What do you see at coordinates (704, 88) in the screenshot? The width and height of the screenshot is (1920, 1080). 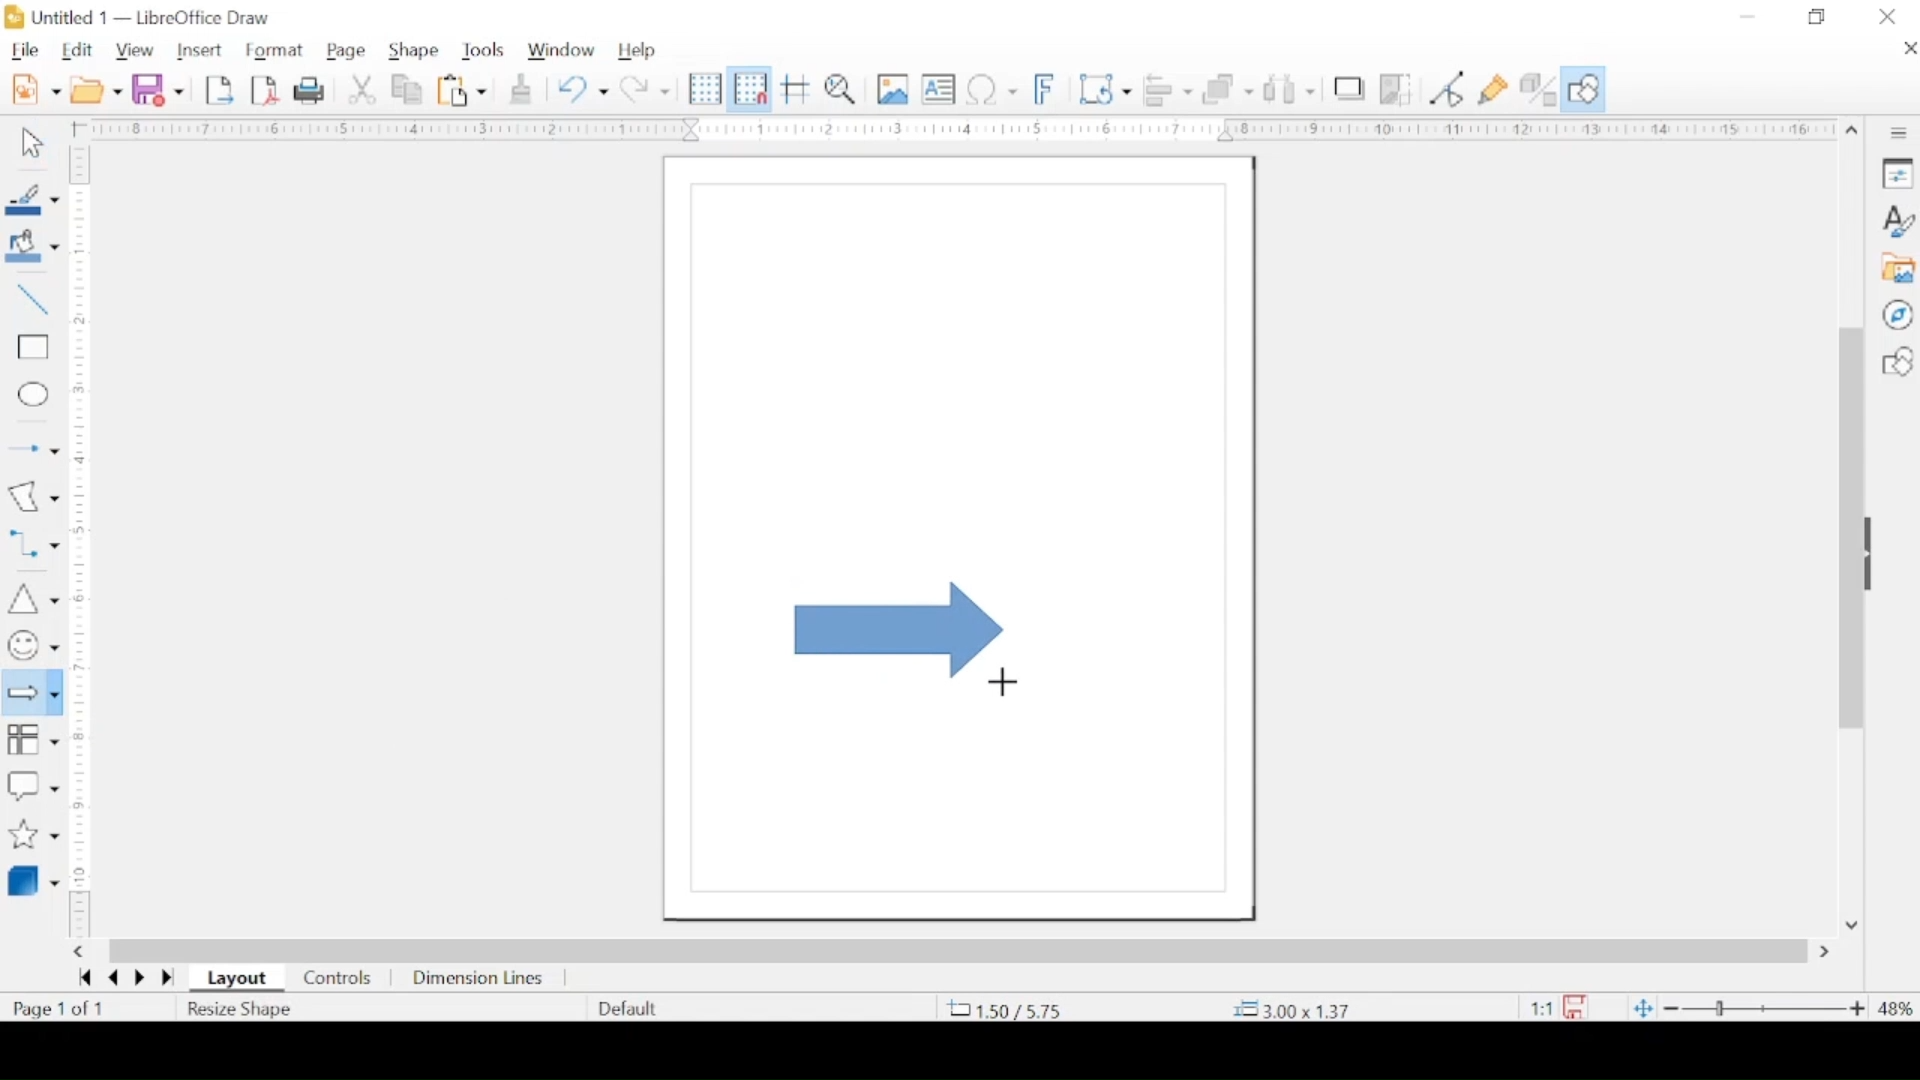 I see `display grid` at bounding box center [704, 88].